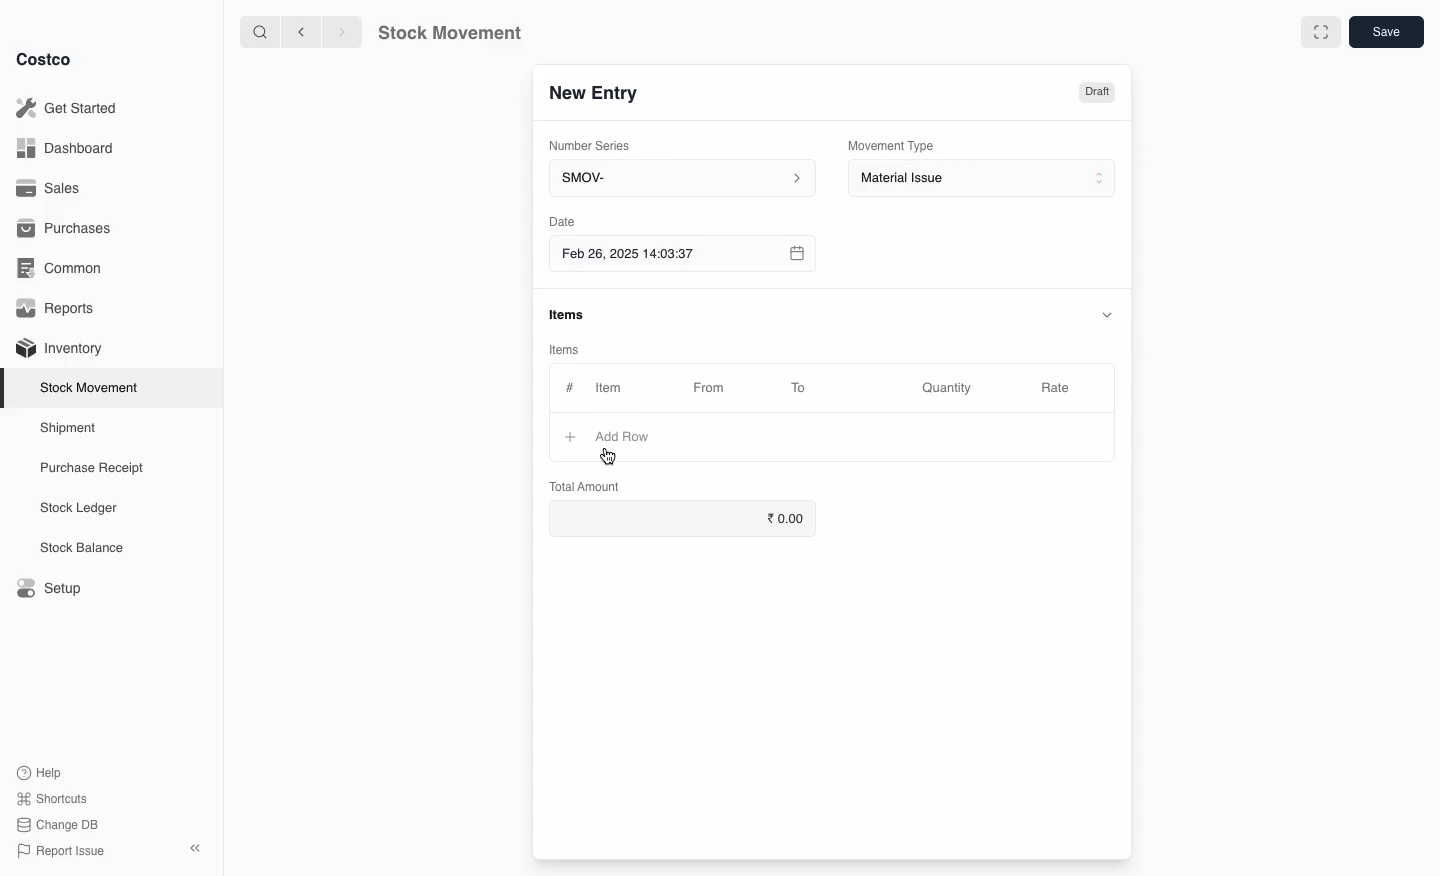 This screenshot has width=1440, height=876. I want to click on Item, so click(619, 387).